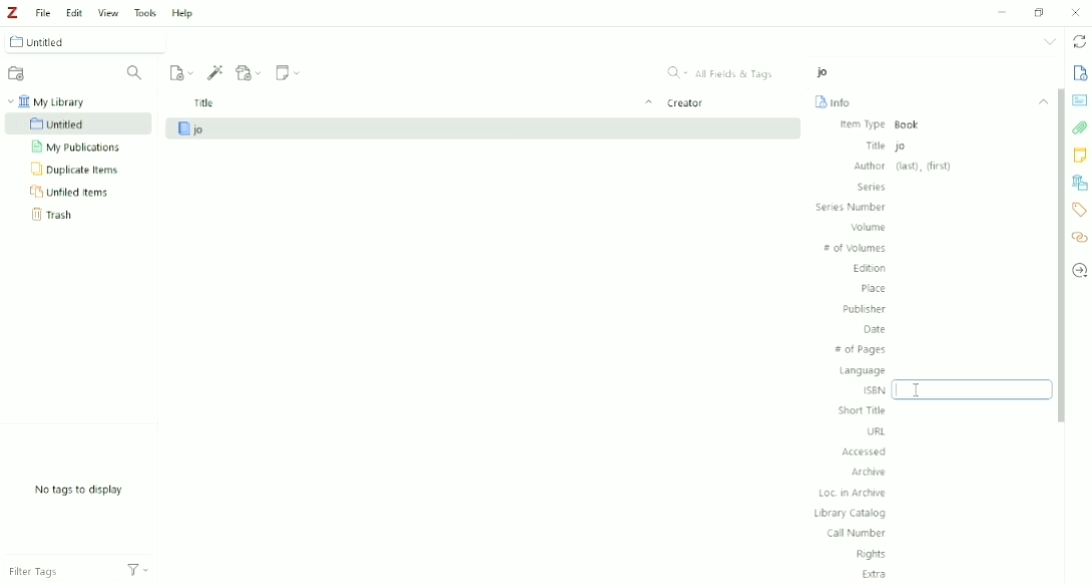 This screenshot has height=584, width=1092. What do you see at coordinates (18, 73) in the screenshot?
I see `New Collection` at bounding box center [18, 73].